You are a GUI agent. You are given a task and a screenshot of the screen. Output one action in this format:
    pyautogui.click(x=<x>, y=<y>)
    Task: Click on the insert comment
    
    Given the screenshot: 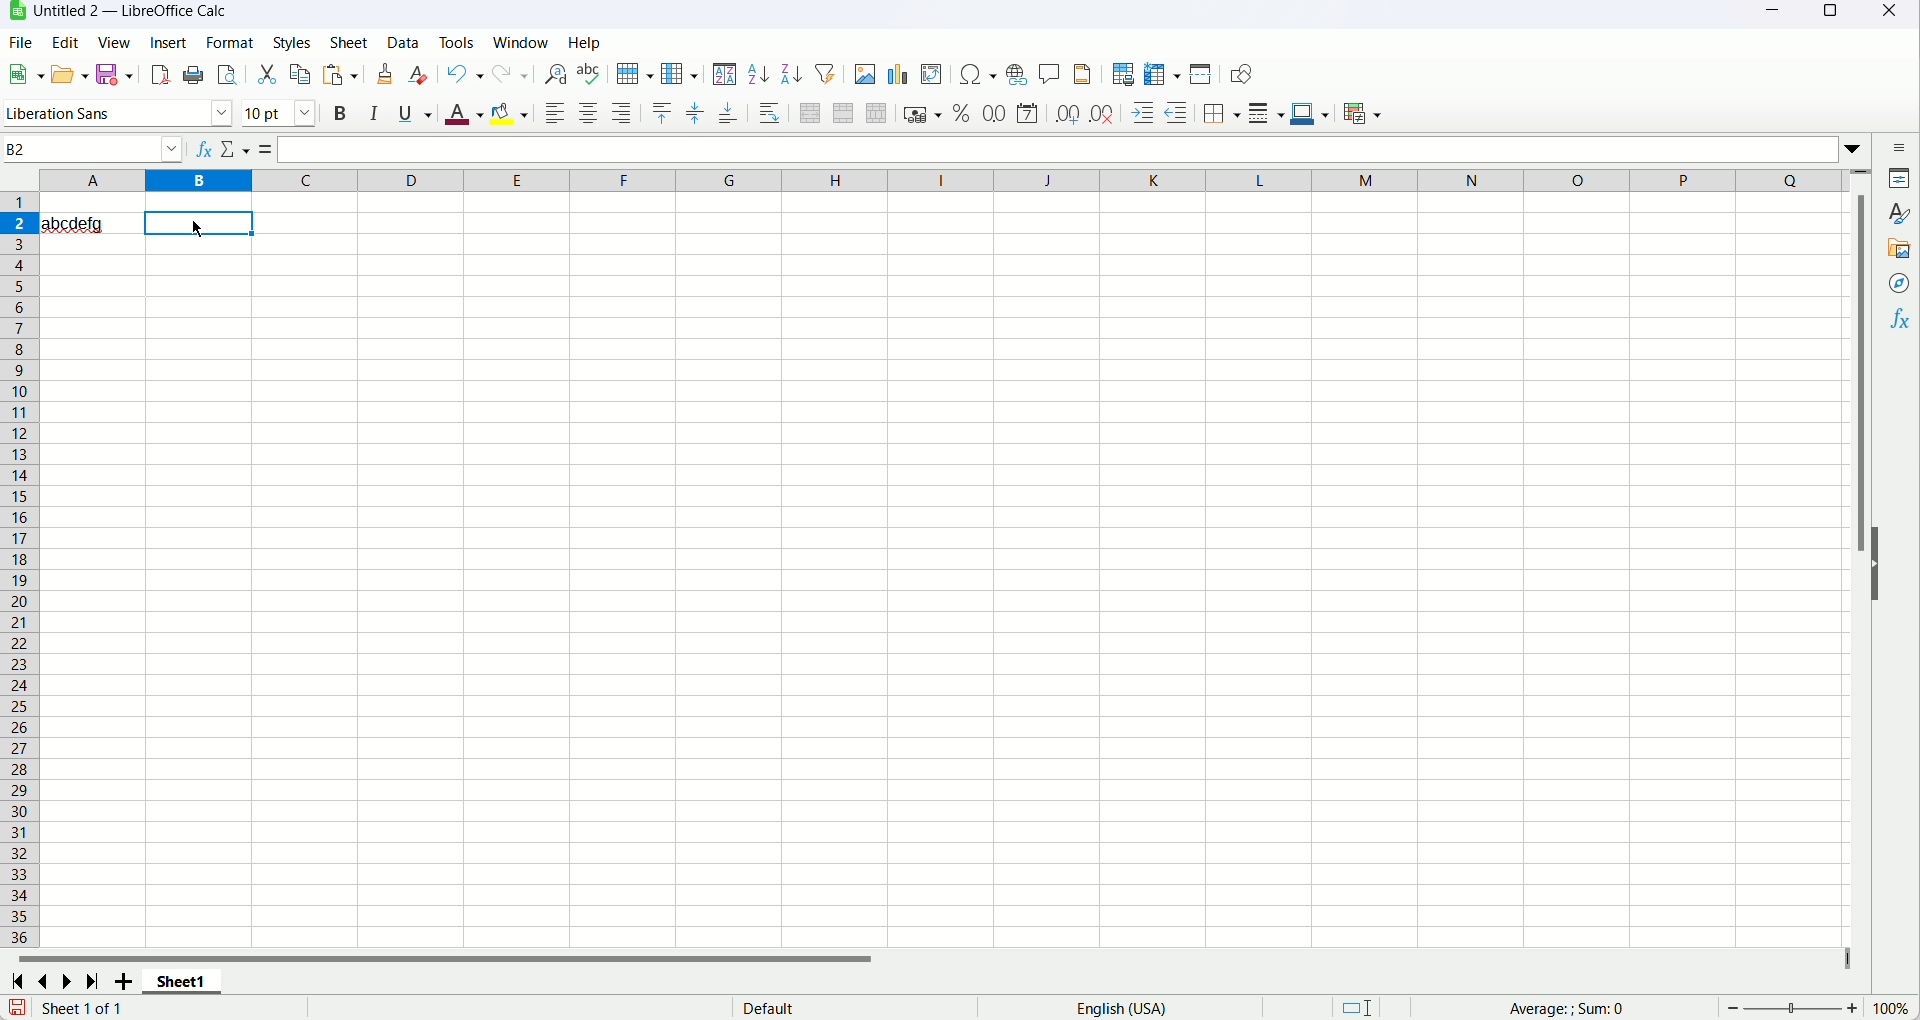 What is the action you would take?
    pyautogui.click(x=1051, y=73)
    